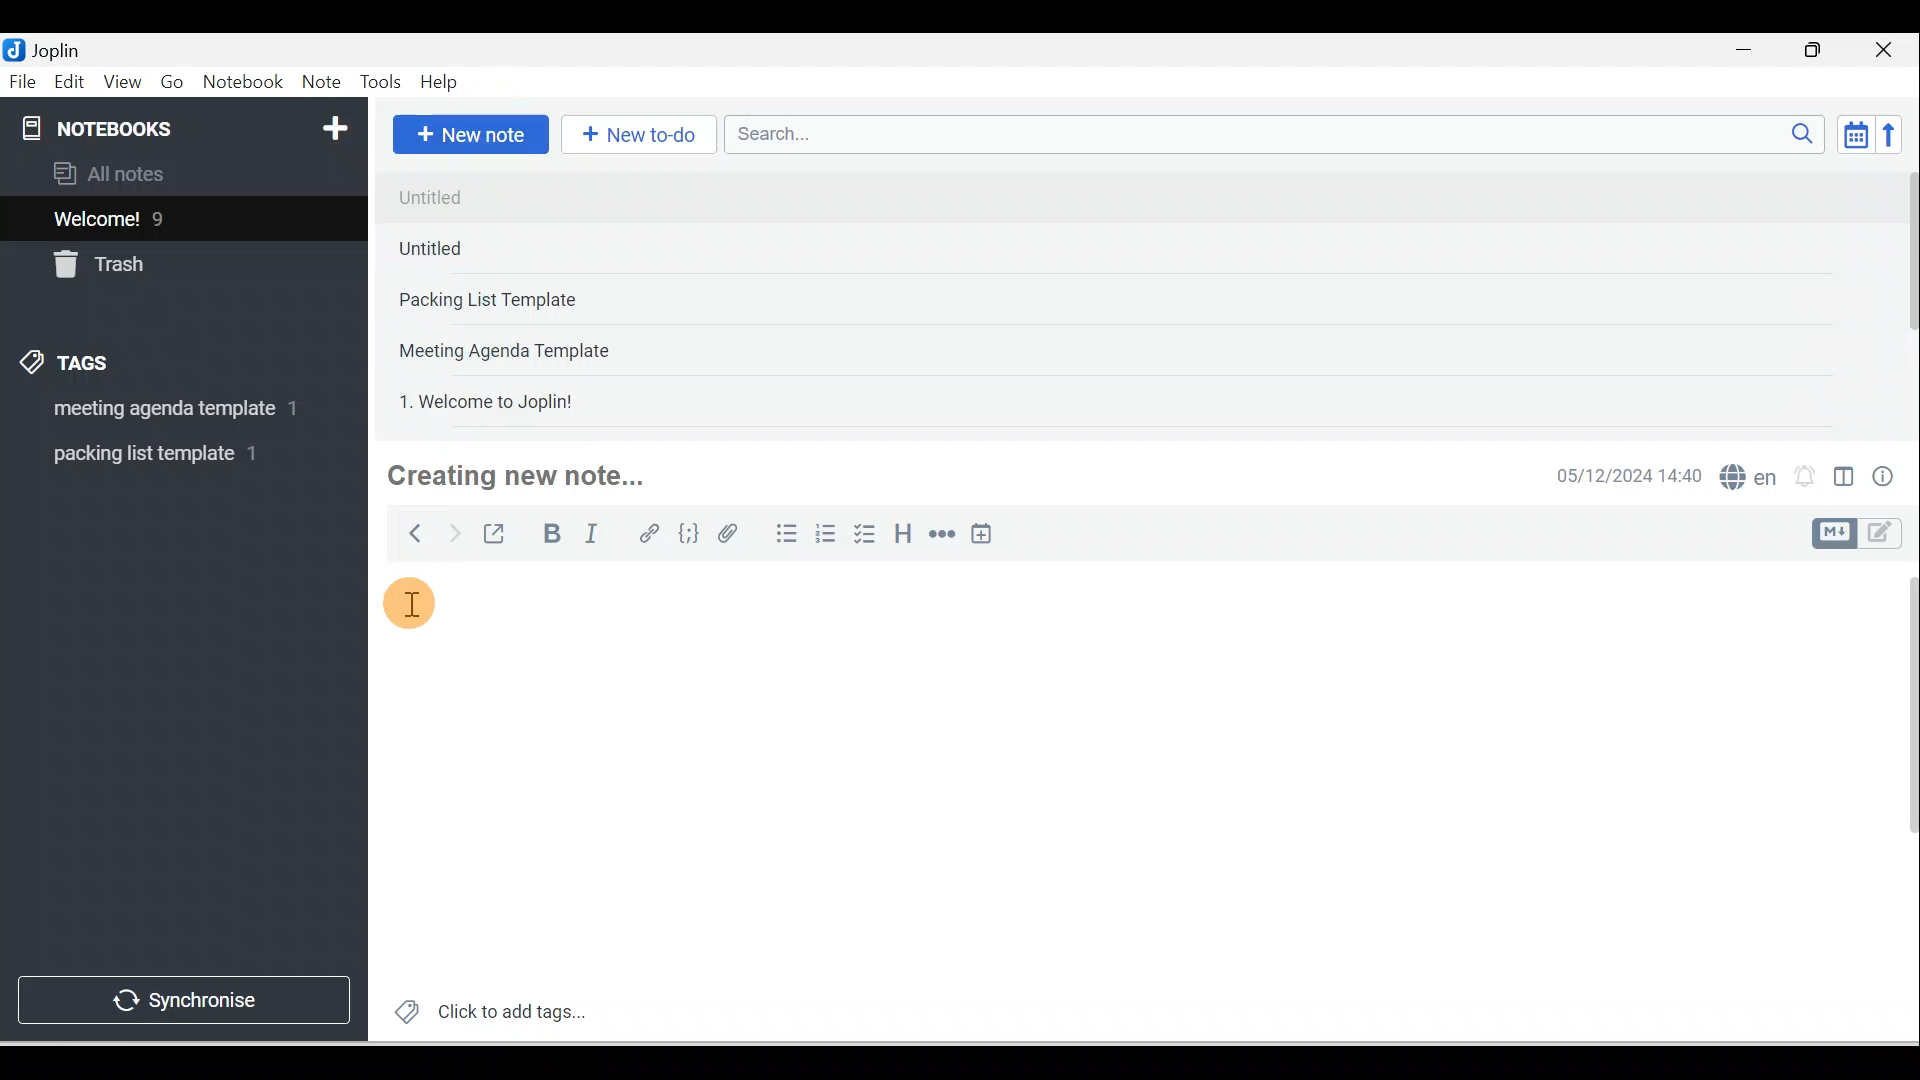 The image size is (1920, 1080). I want to click on Spelling, so click(1744, 474).